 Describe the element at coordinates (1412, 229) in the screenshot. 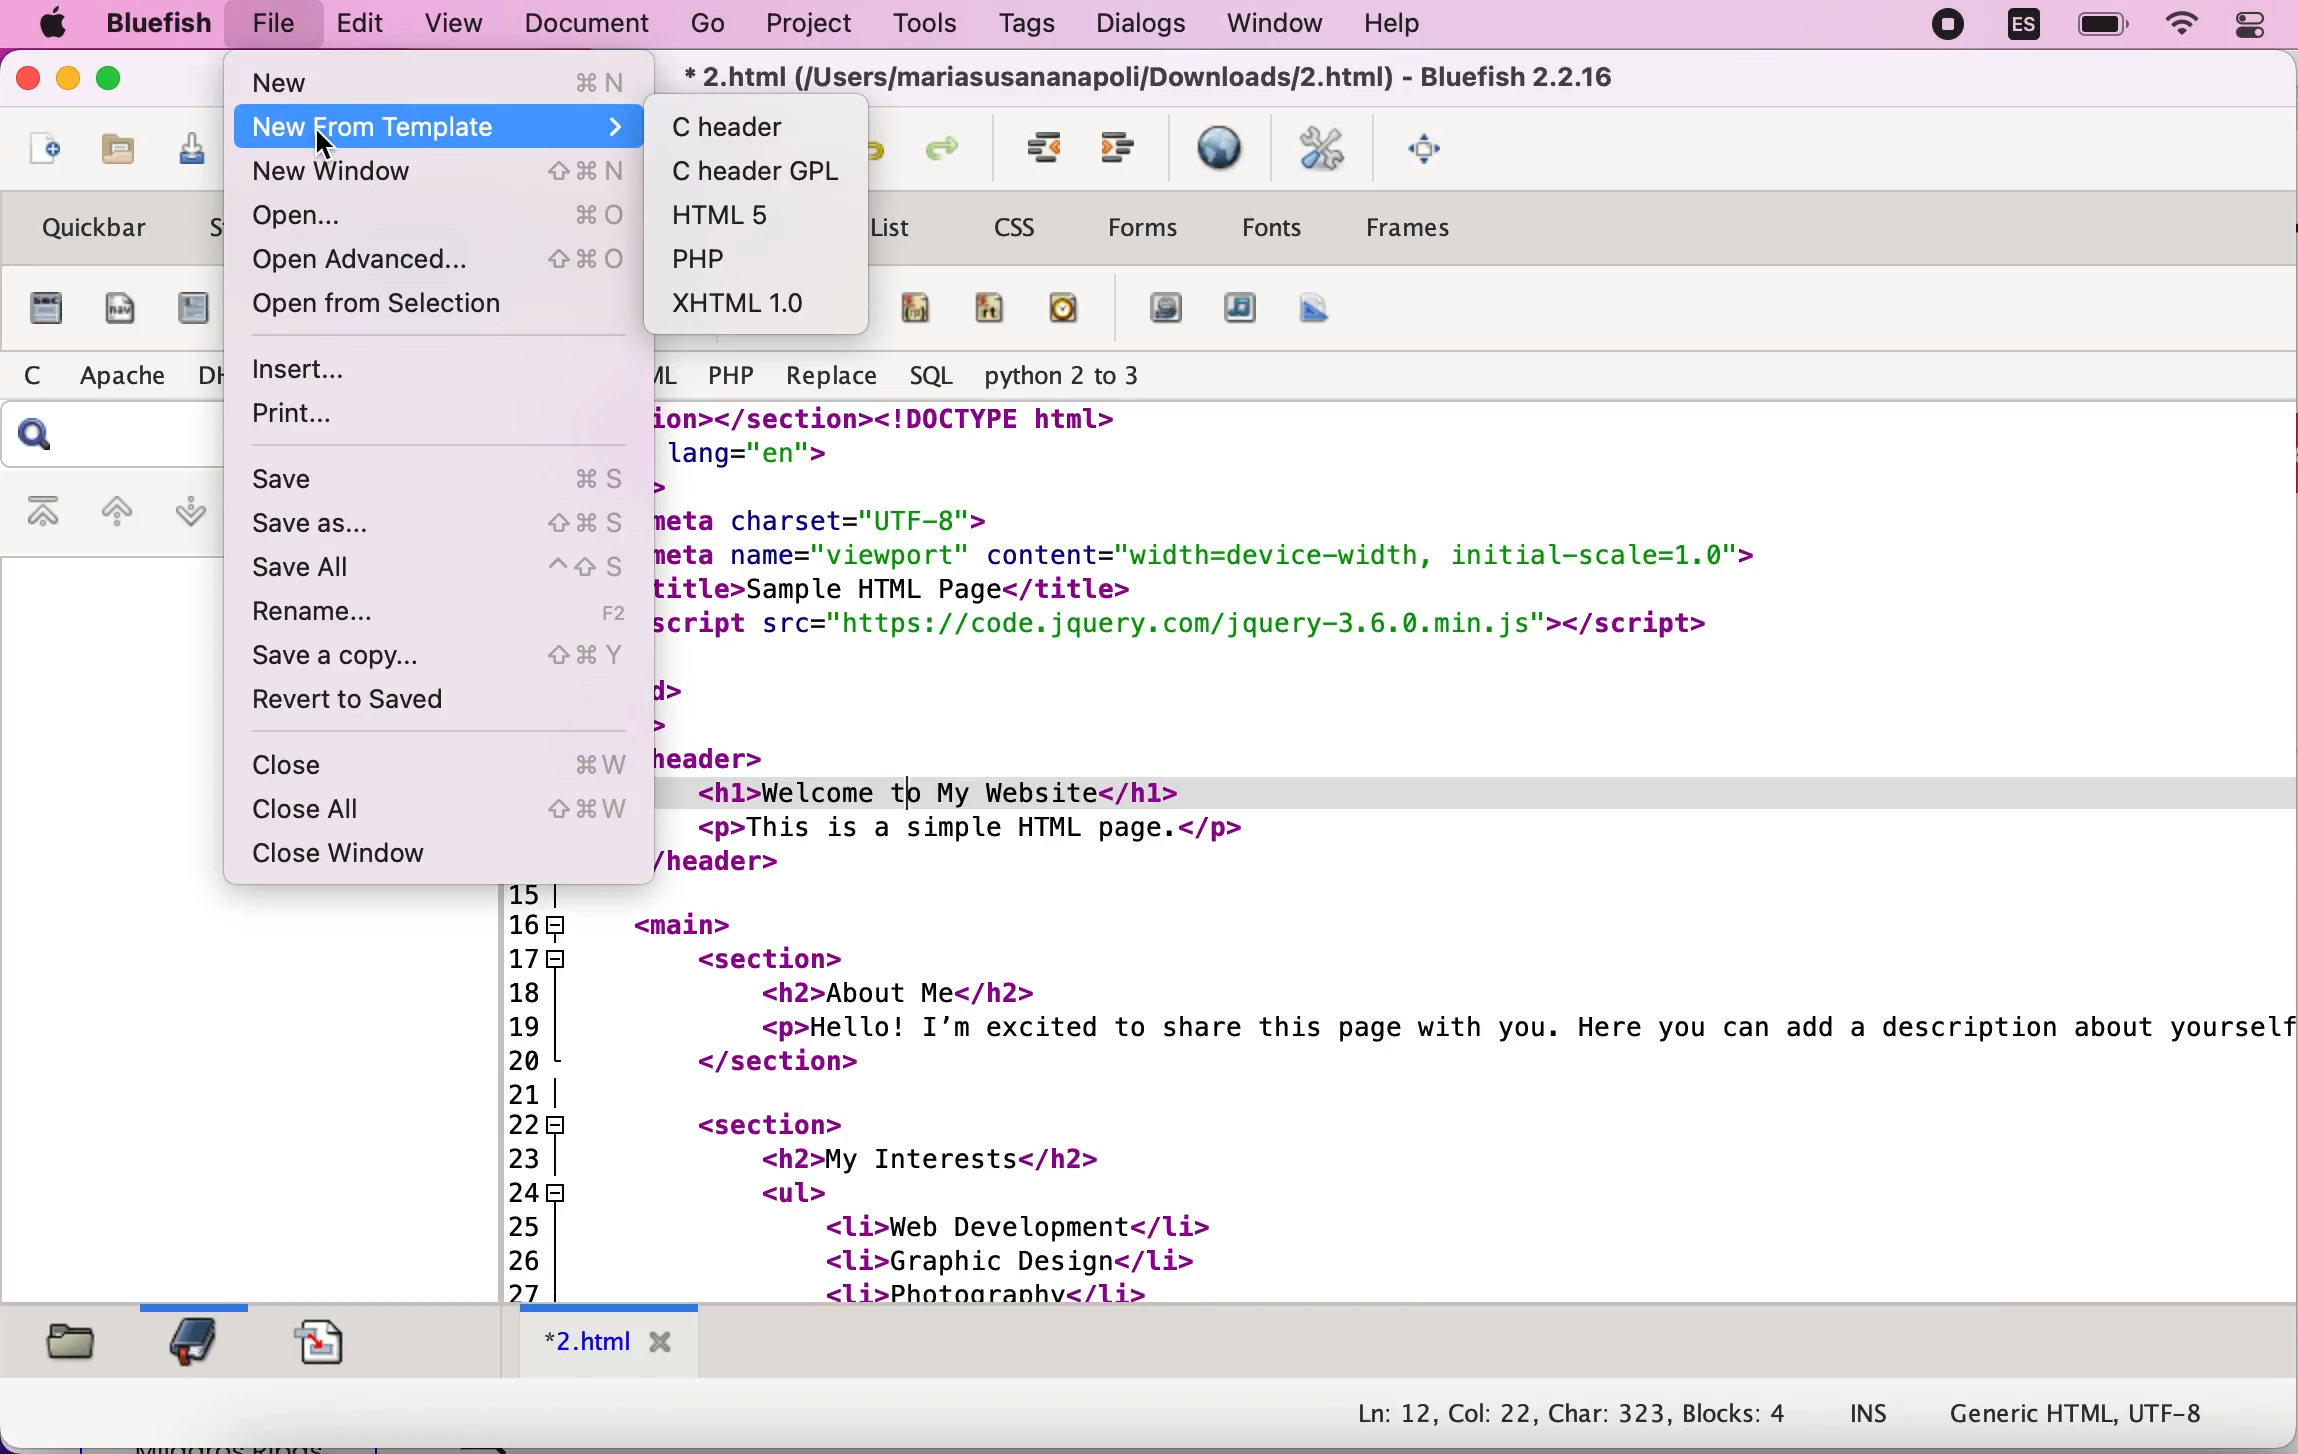

I see `frames` at that location.